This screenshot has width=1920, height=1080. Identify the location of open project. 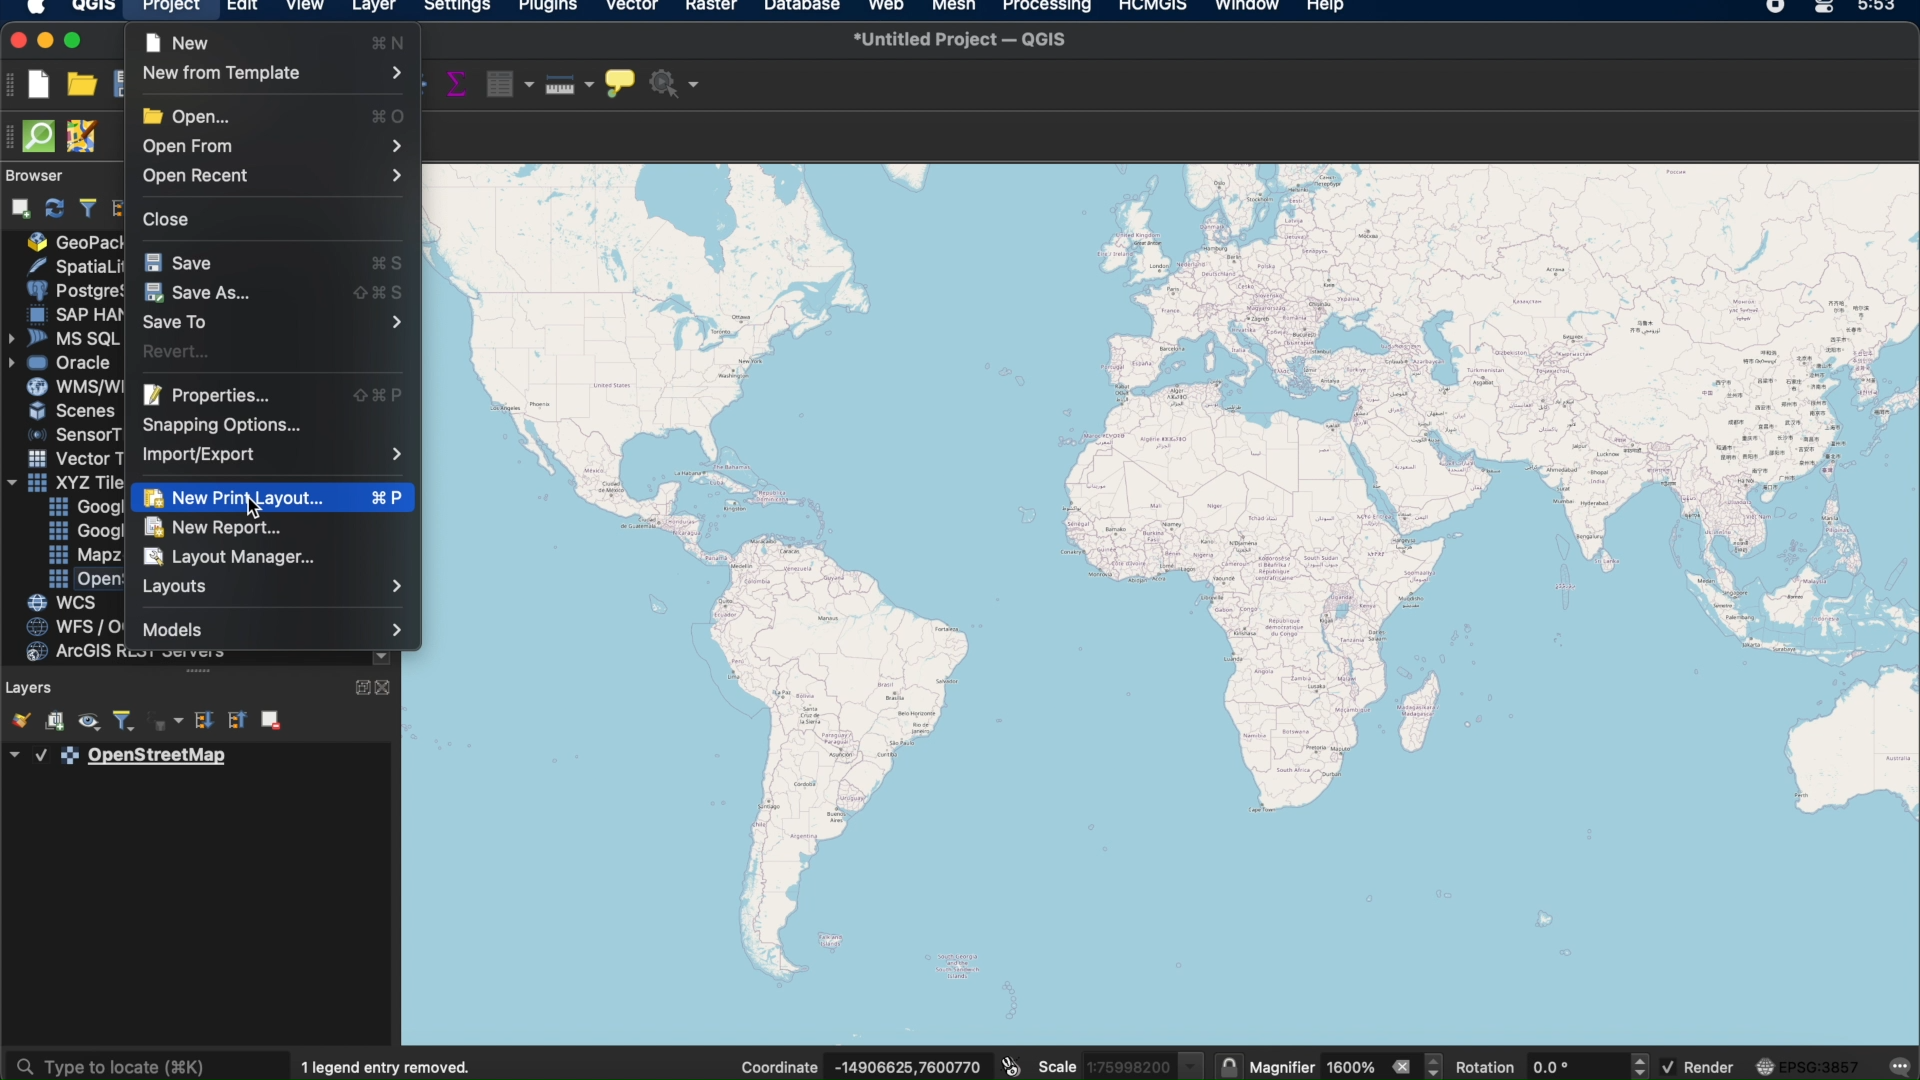
(79, 86).